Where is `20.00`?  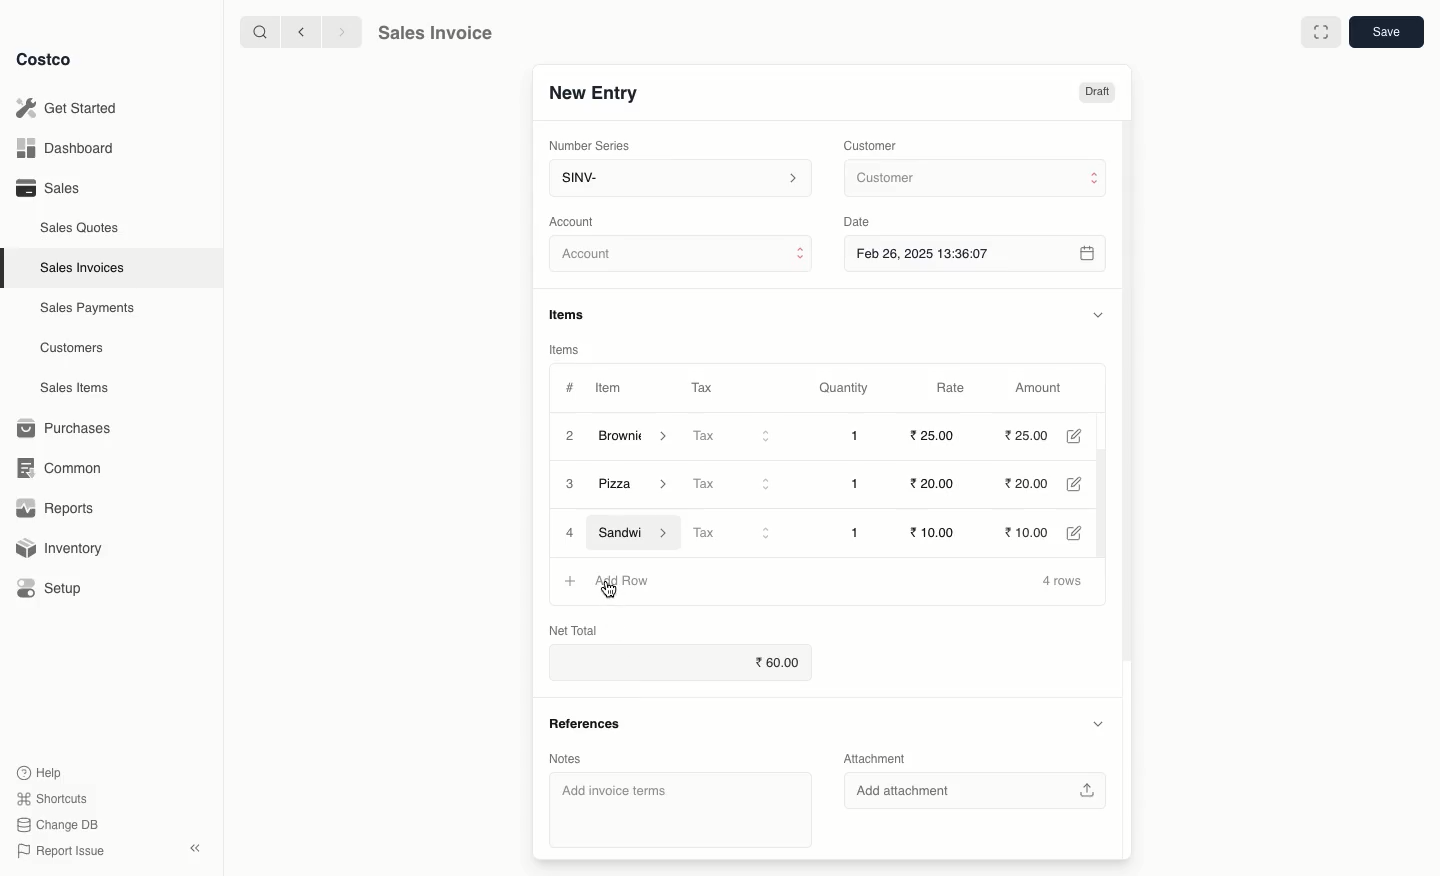
20.00 is located at coordinates (1036, 485).